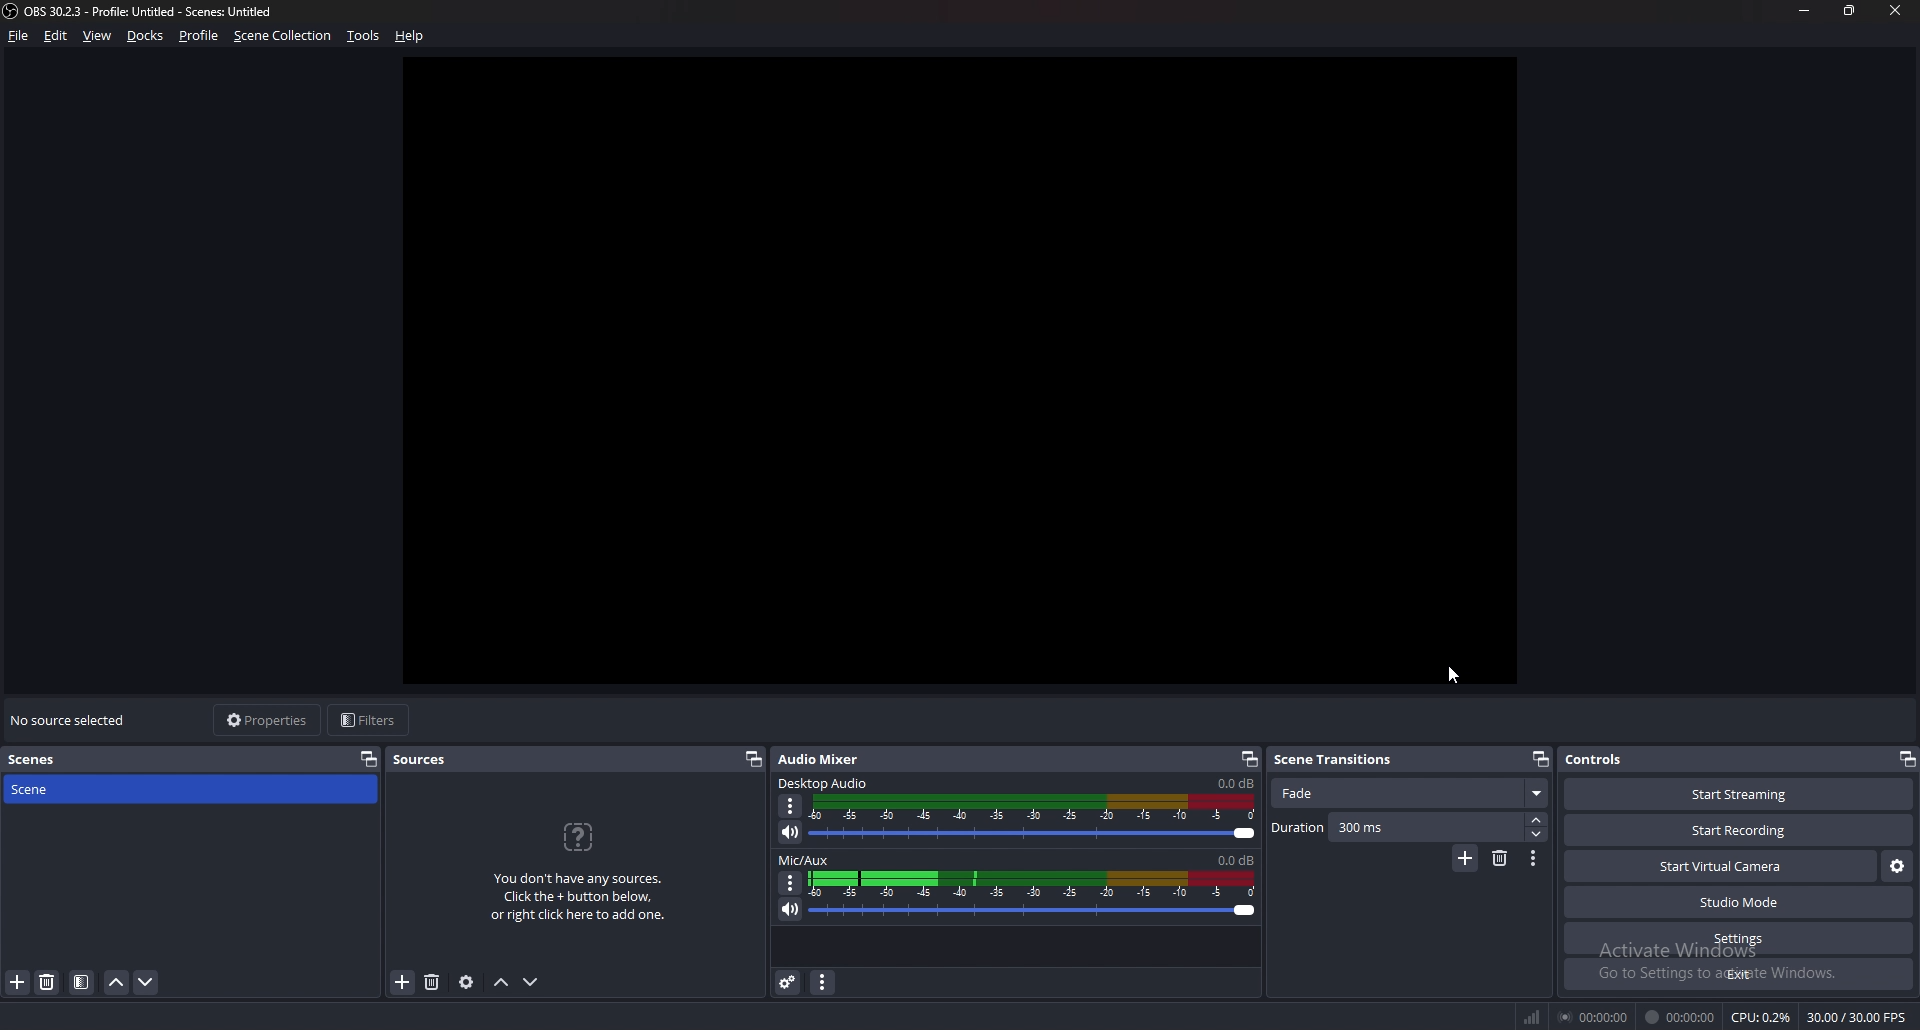 The height and width of the screenshot is (1030, 1920). Describe the element at coordinates (12, 13) in the screenshot. I see `OBS LOGO` at that location.